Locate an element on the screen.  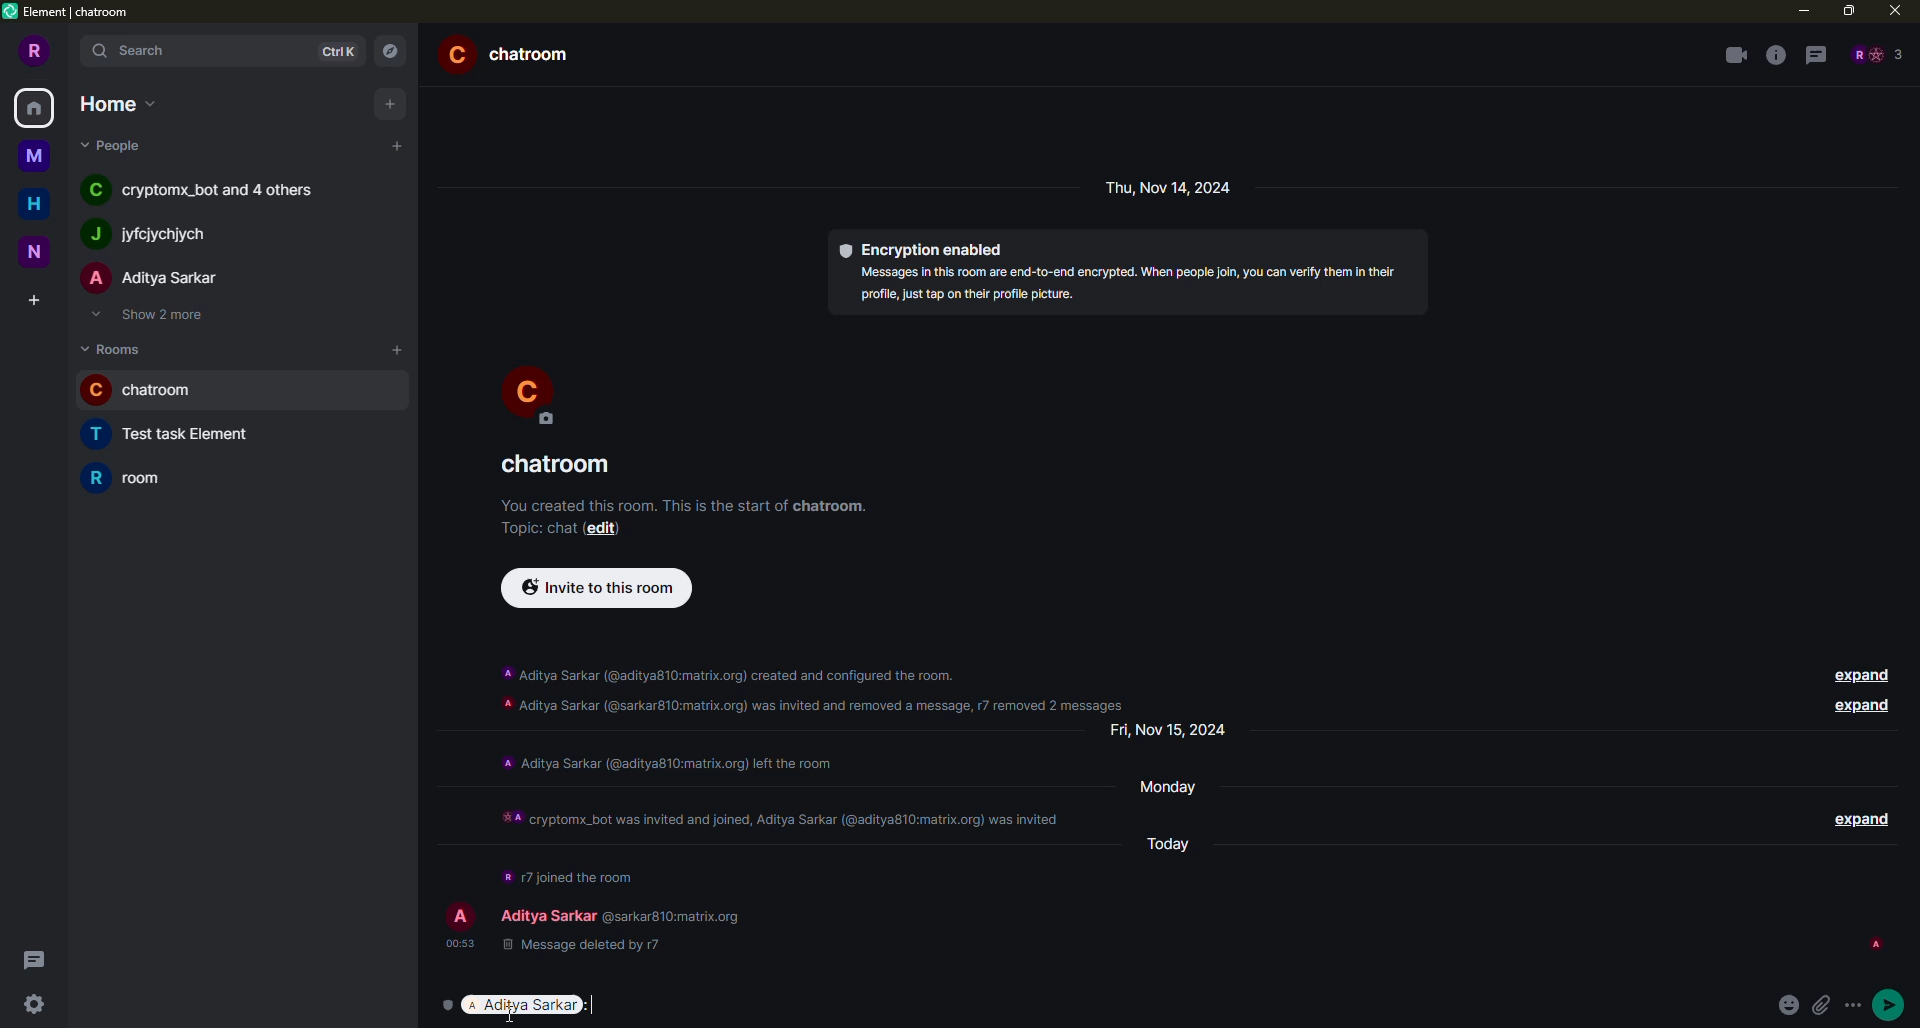
day is located at coordinates (1173, 187).